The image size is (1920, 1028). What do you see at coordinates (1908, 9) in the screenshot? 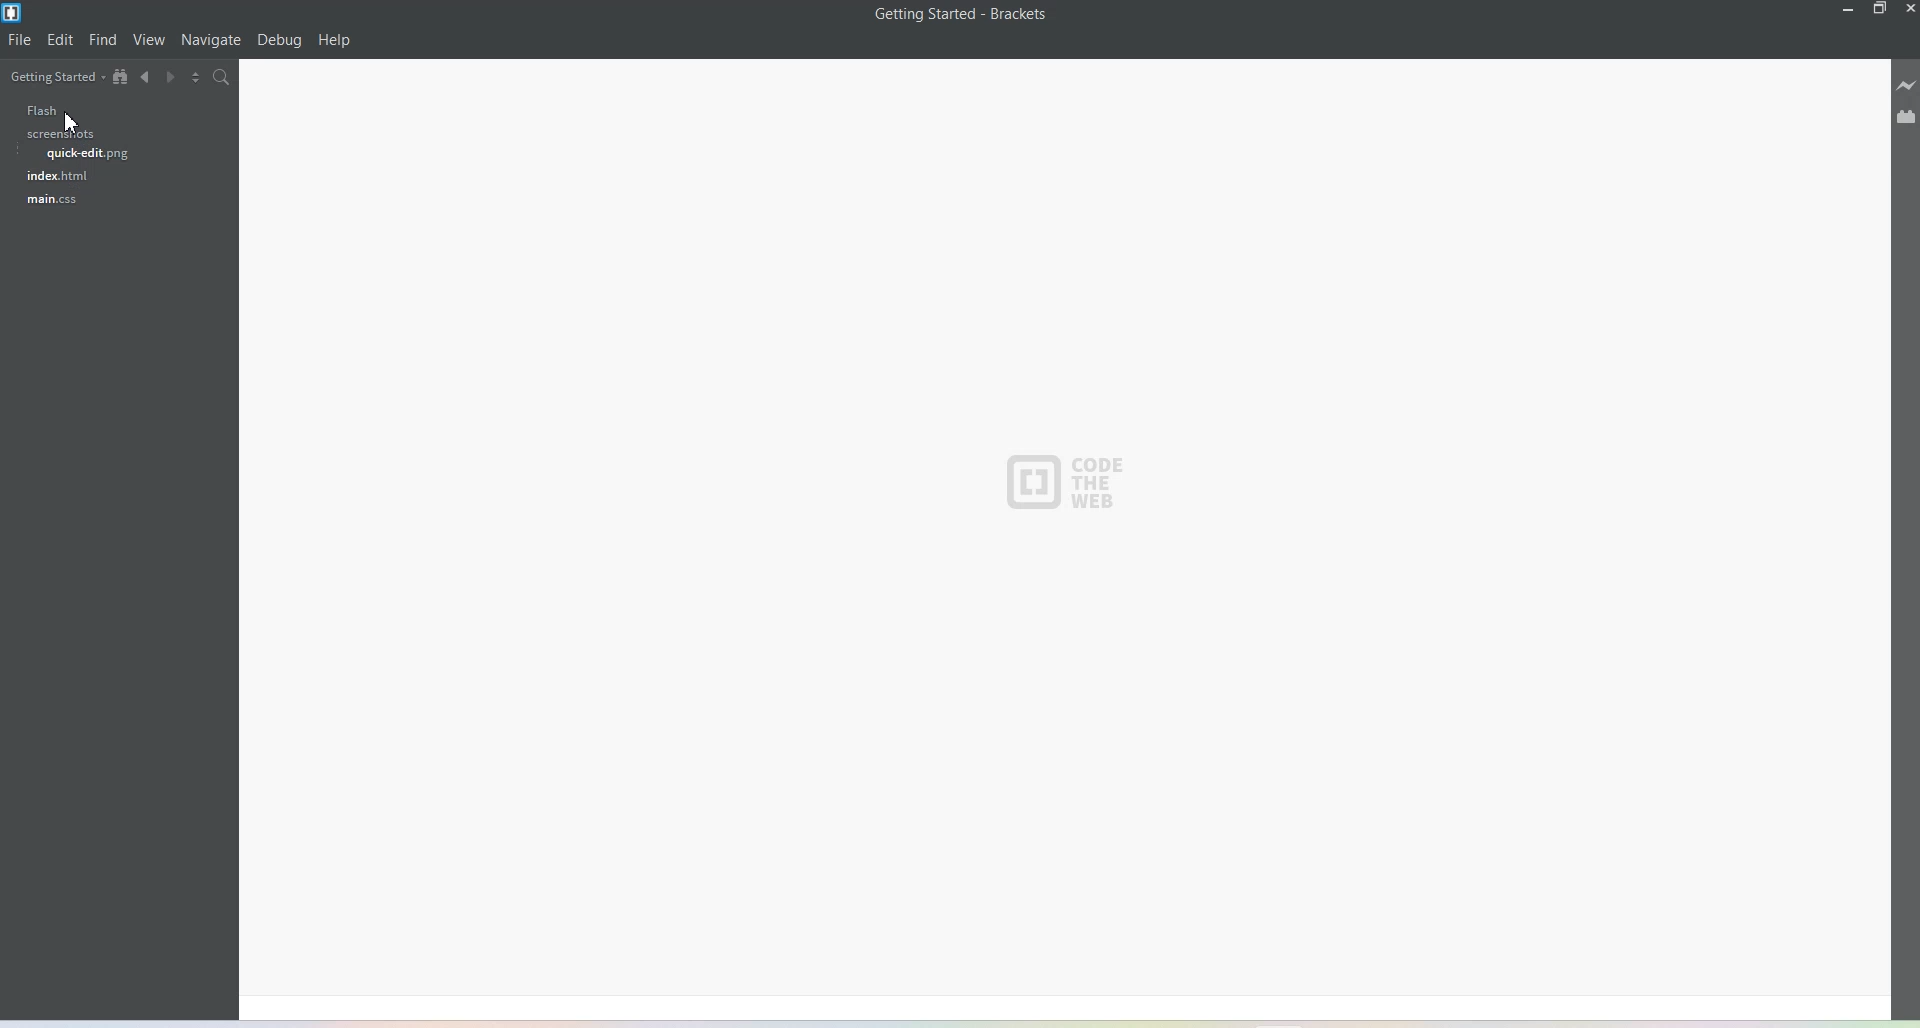
I see `Close` at bounding box center [1908, 9].